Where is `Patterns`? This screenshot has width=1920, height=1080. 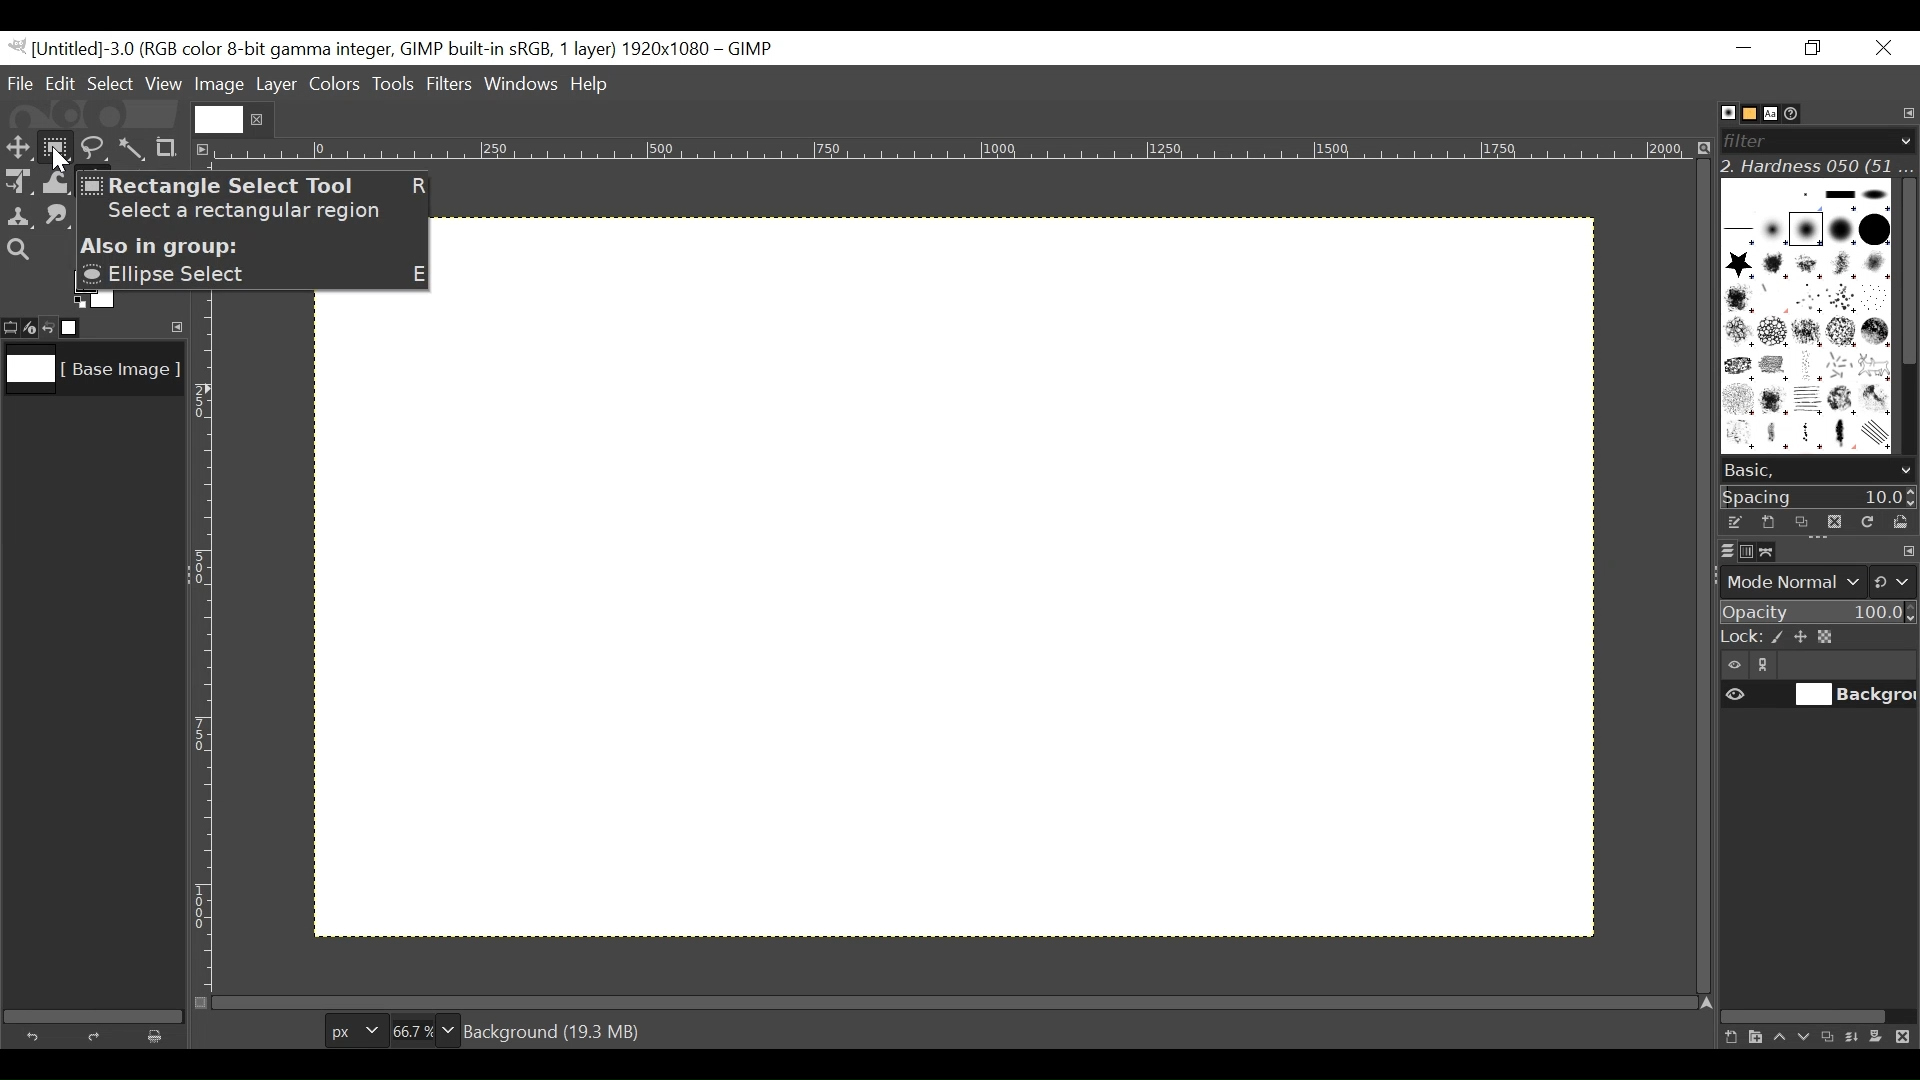
Patterns is located at coordinates (1806, 320).